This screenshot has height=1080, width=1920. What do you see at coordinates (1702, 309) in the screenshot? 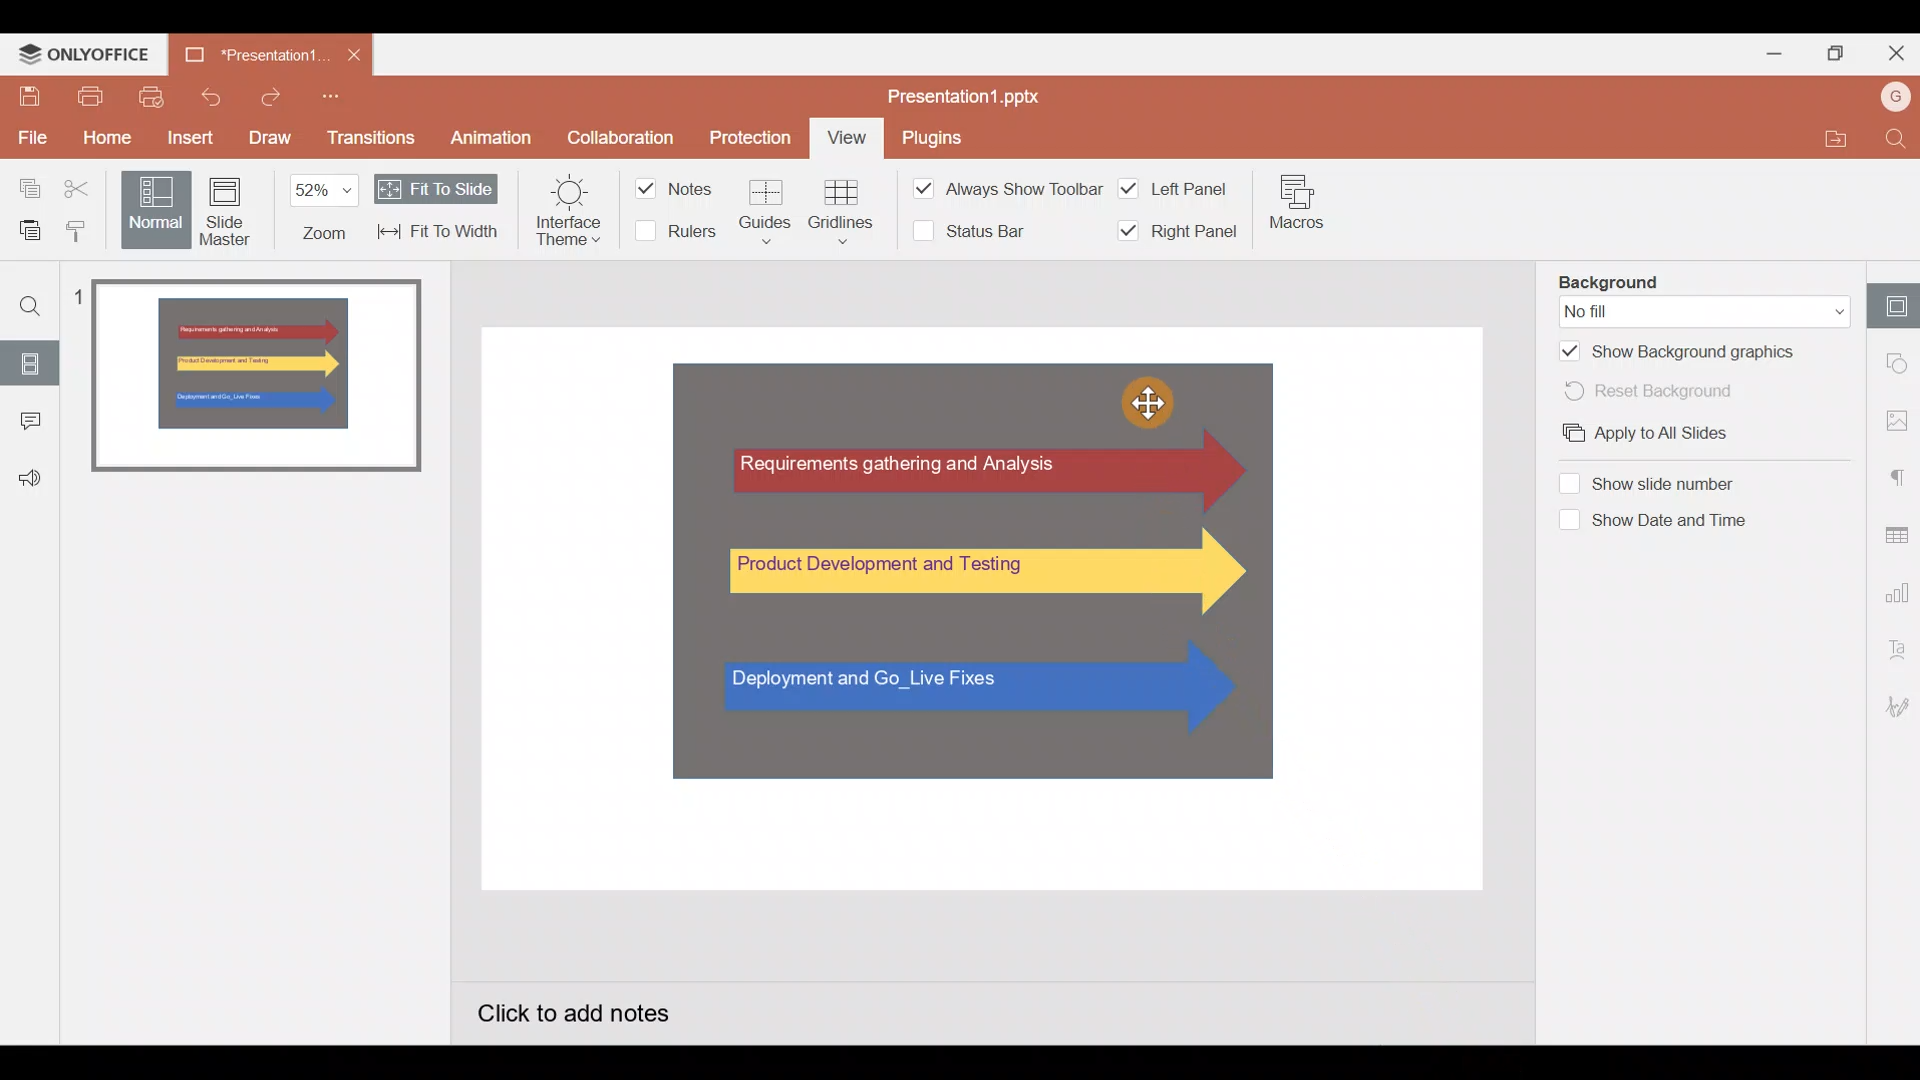
I see `No fill` at bounding box center [1702, 309].